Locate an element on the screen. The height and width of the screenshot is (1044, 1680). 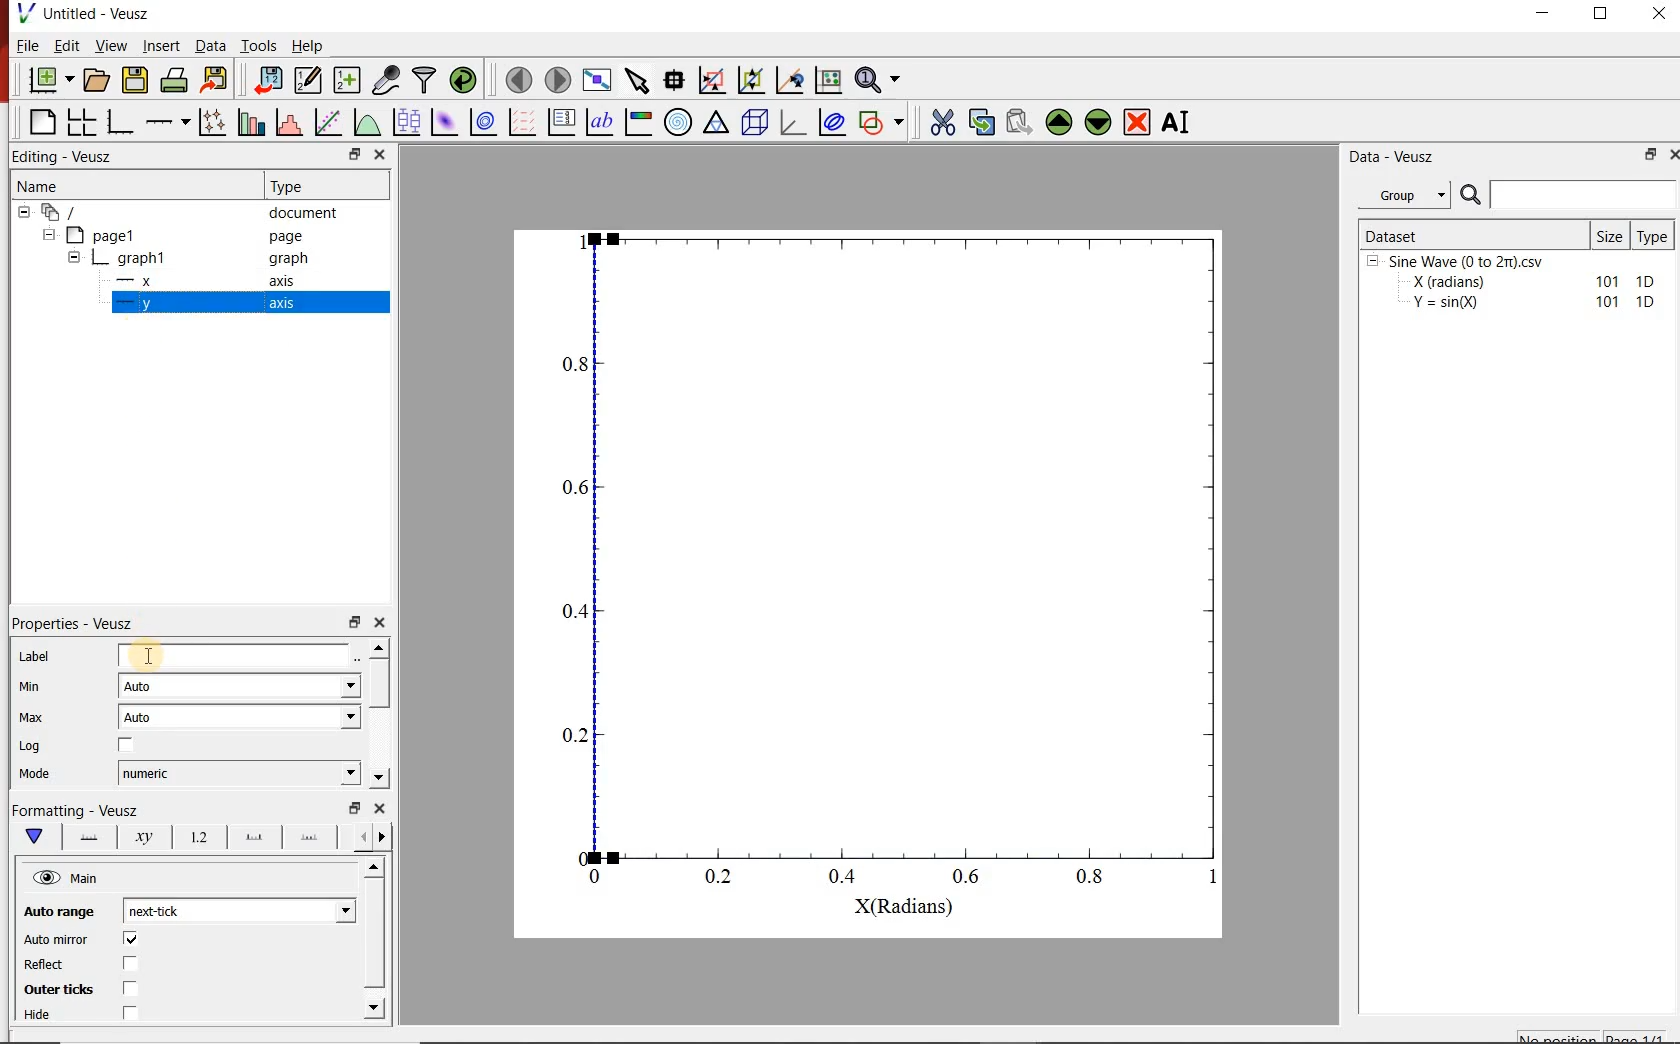
Close is located at coordinates (1661, 13).